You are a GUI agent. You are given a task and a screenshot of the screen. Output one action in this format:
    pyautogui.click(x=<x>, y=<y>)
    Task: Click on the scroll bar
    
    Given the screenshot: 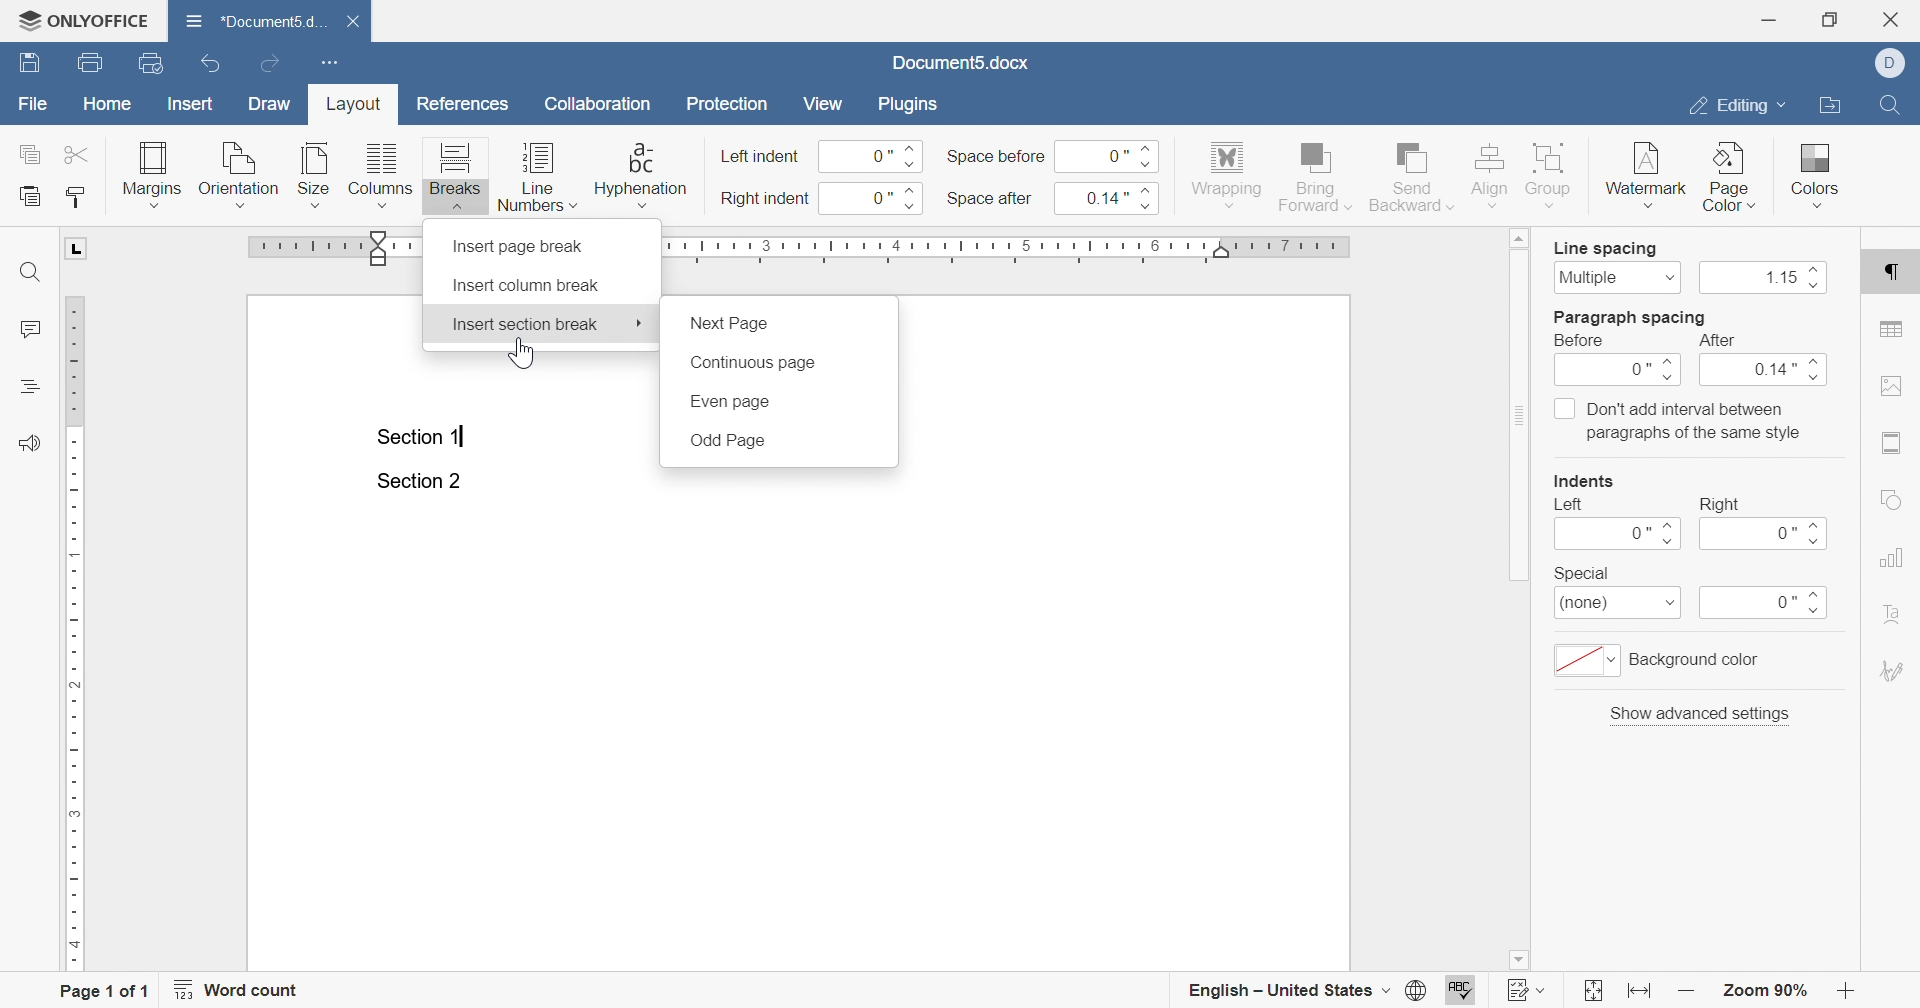 What is the action you would take?
    pyautogui.click(x=1521, y=405)
    